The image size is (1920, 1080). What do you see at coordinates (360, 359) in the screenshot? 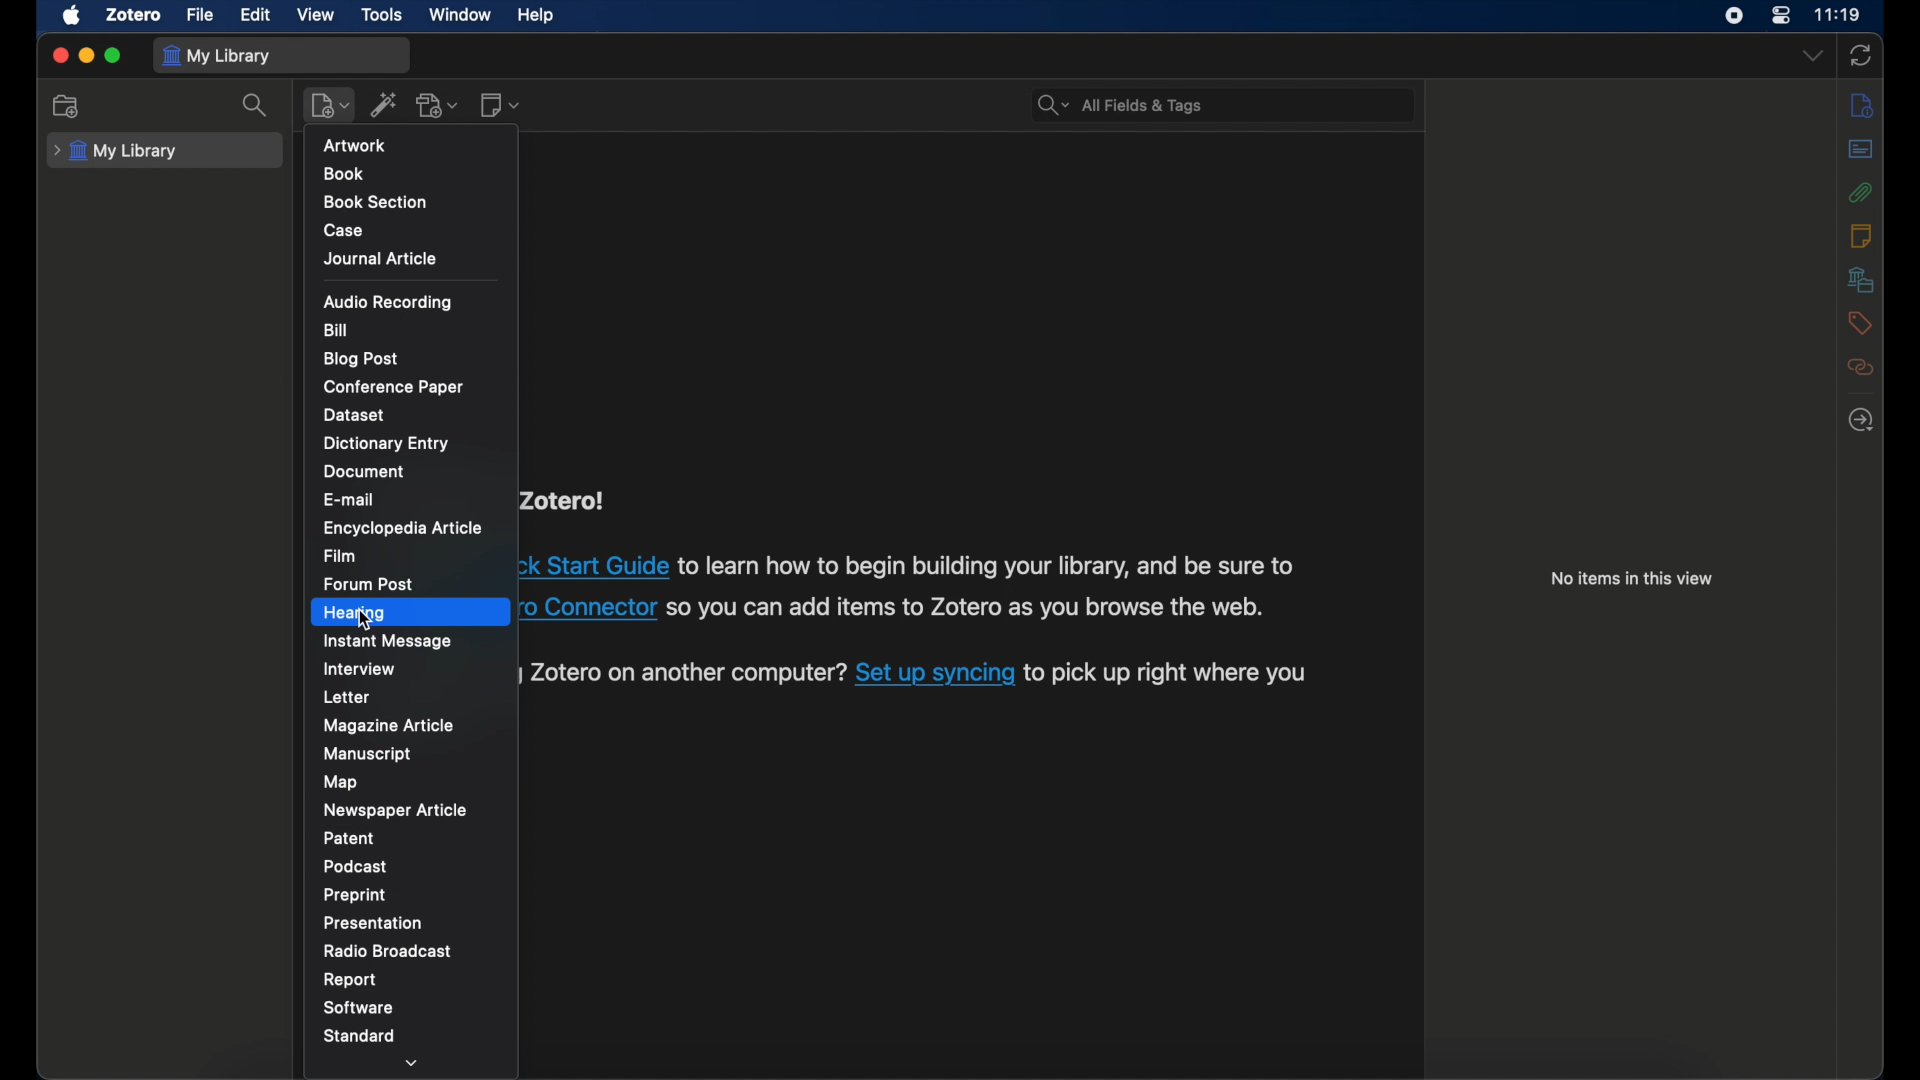
I see `blogpost` at bounding box center [360, 359].